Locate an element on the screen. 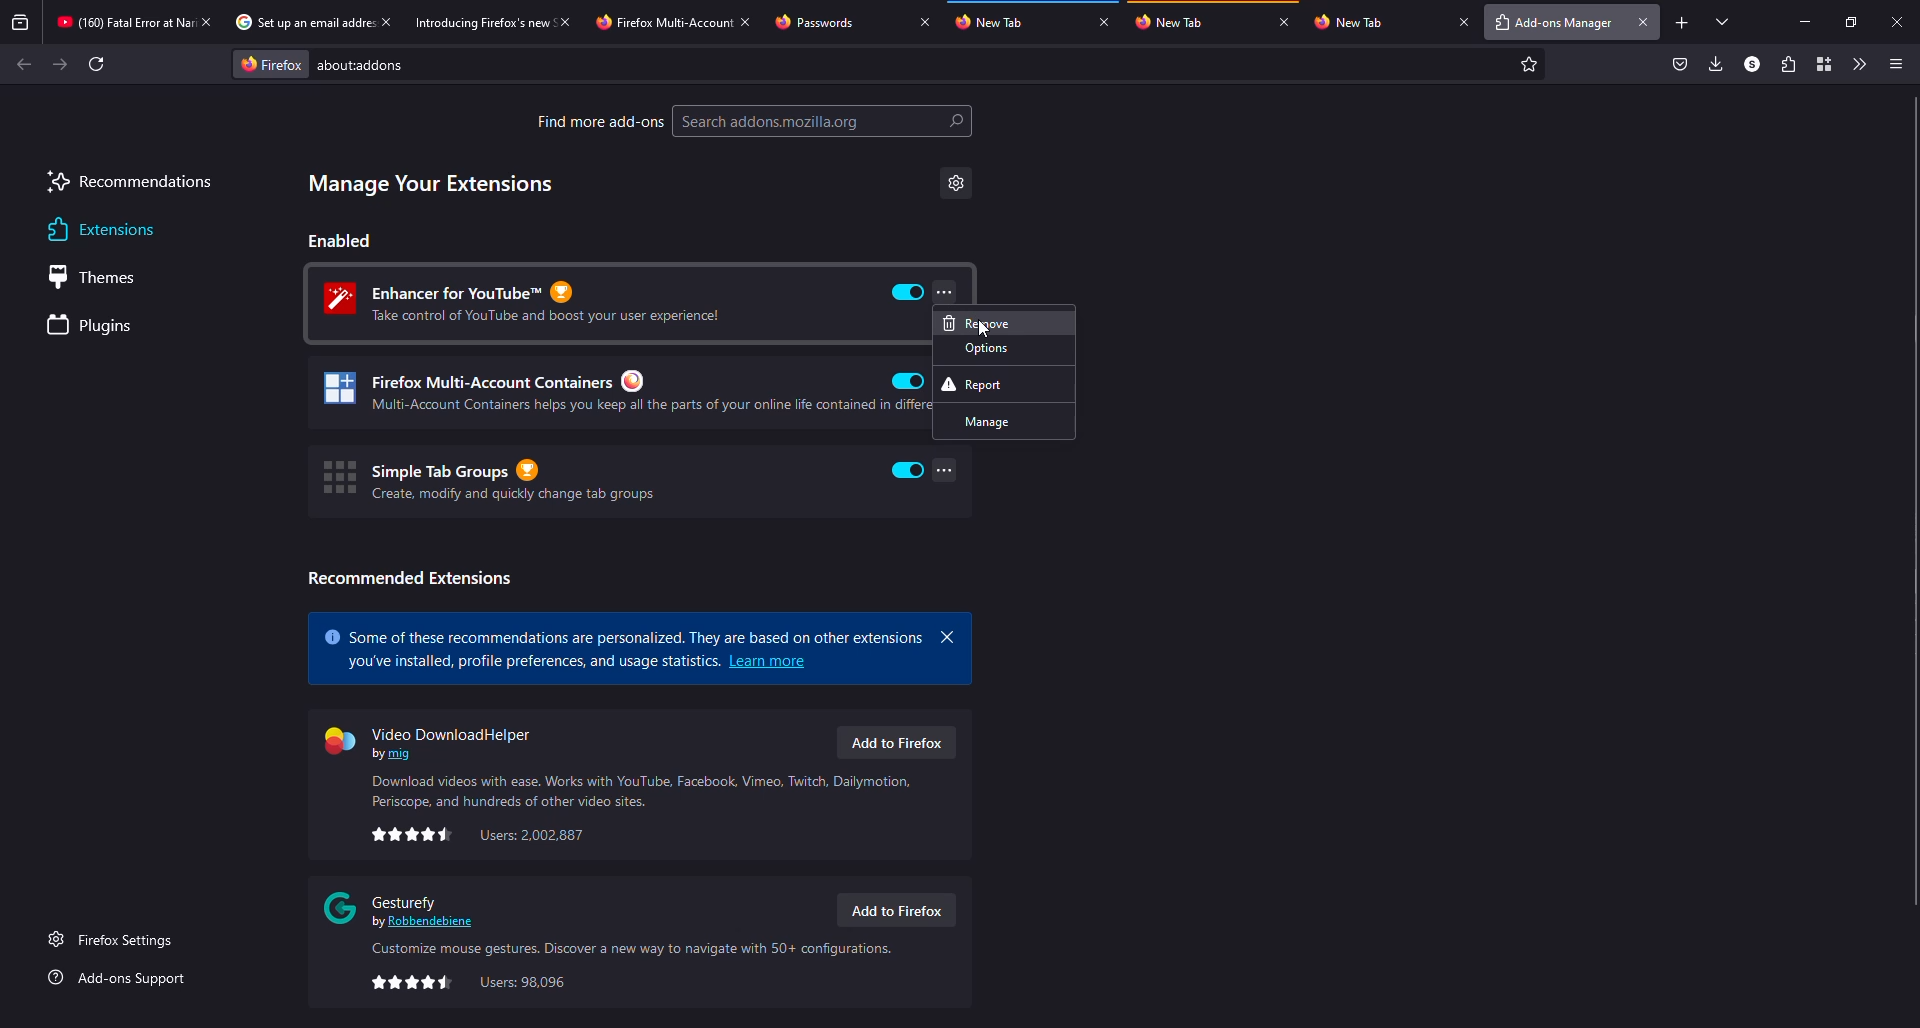  add to firefox is located at coordinates (895, 742).